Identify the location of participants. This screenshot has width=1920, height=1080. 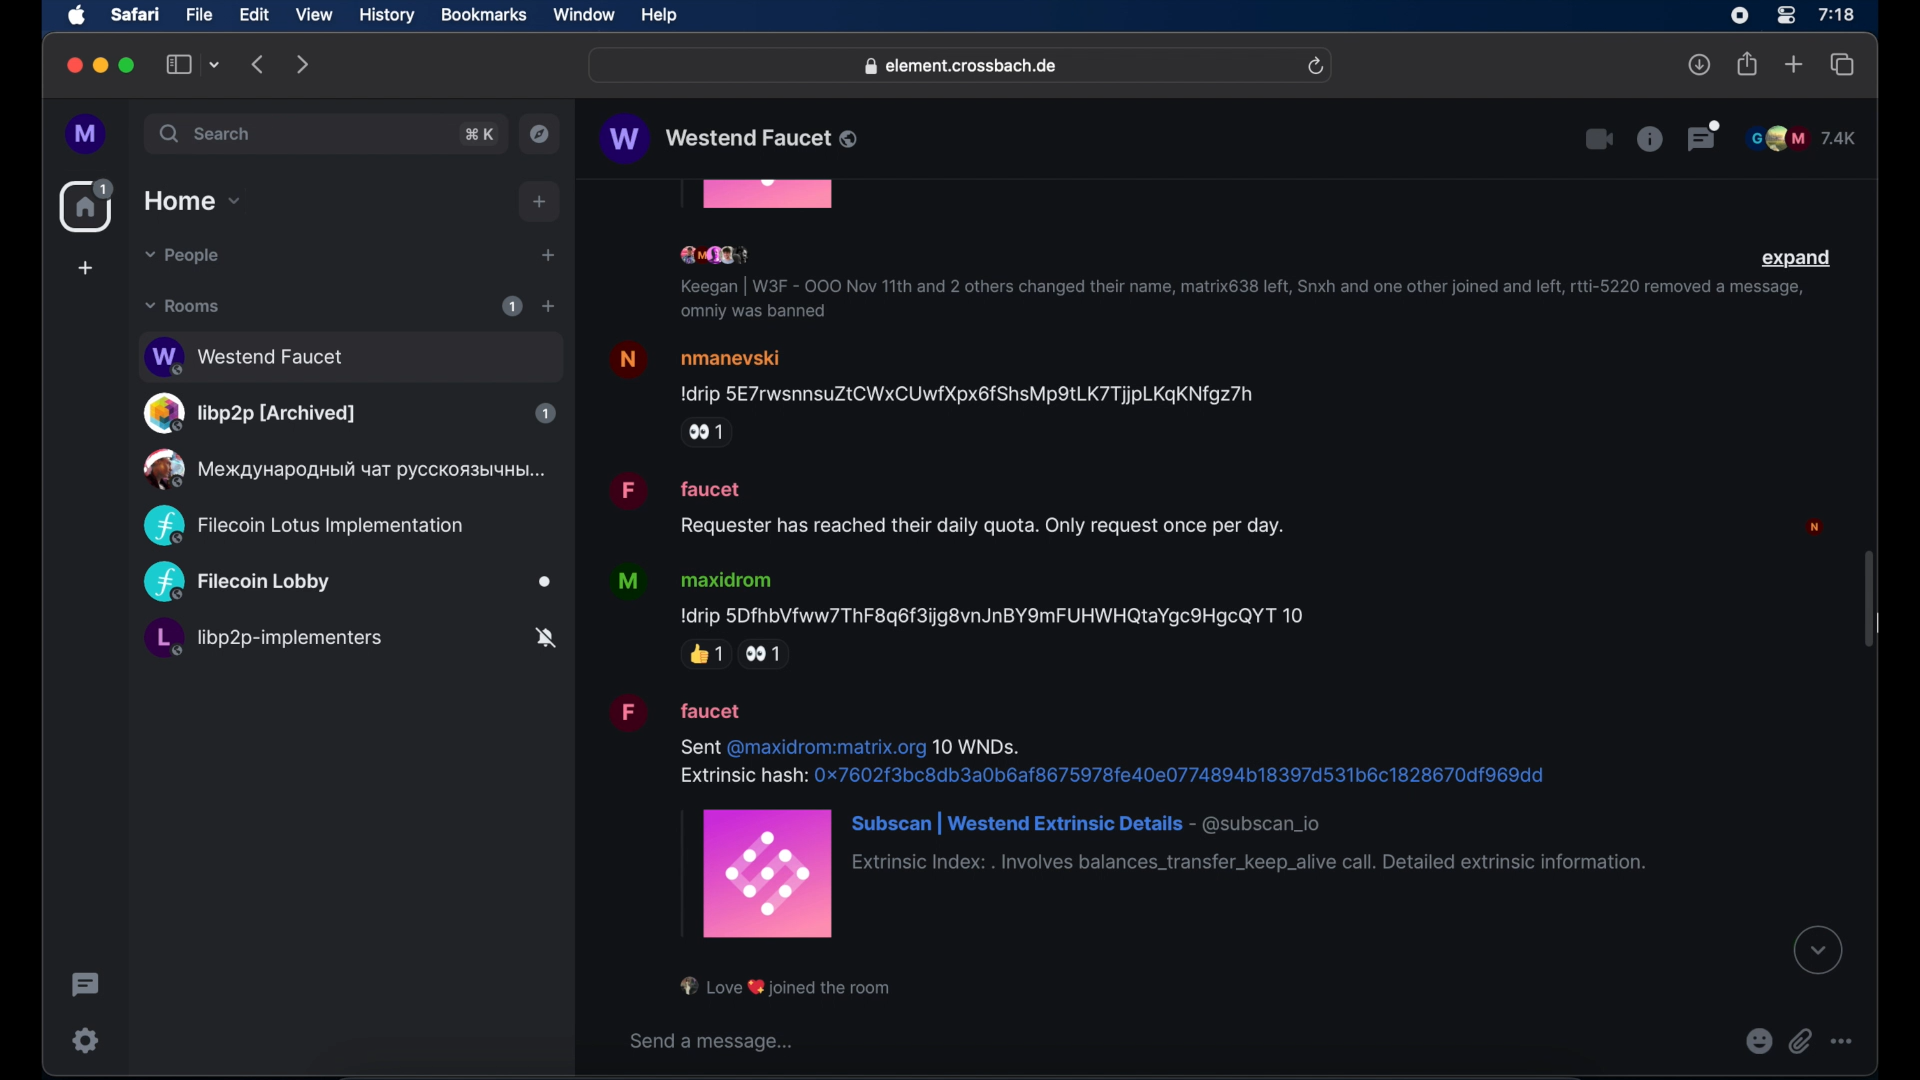
(719, 256).